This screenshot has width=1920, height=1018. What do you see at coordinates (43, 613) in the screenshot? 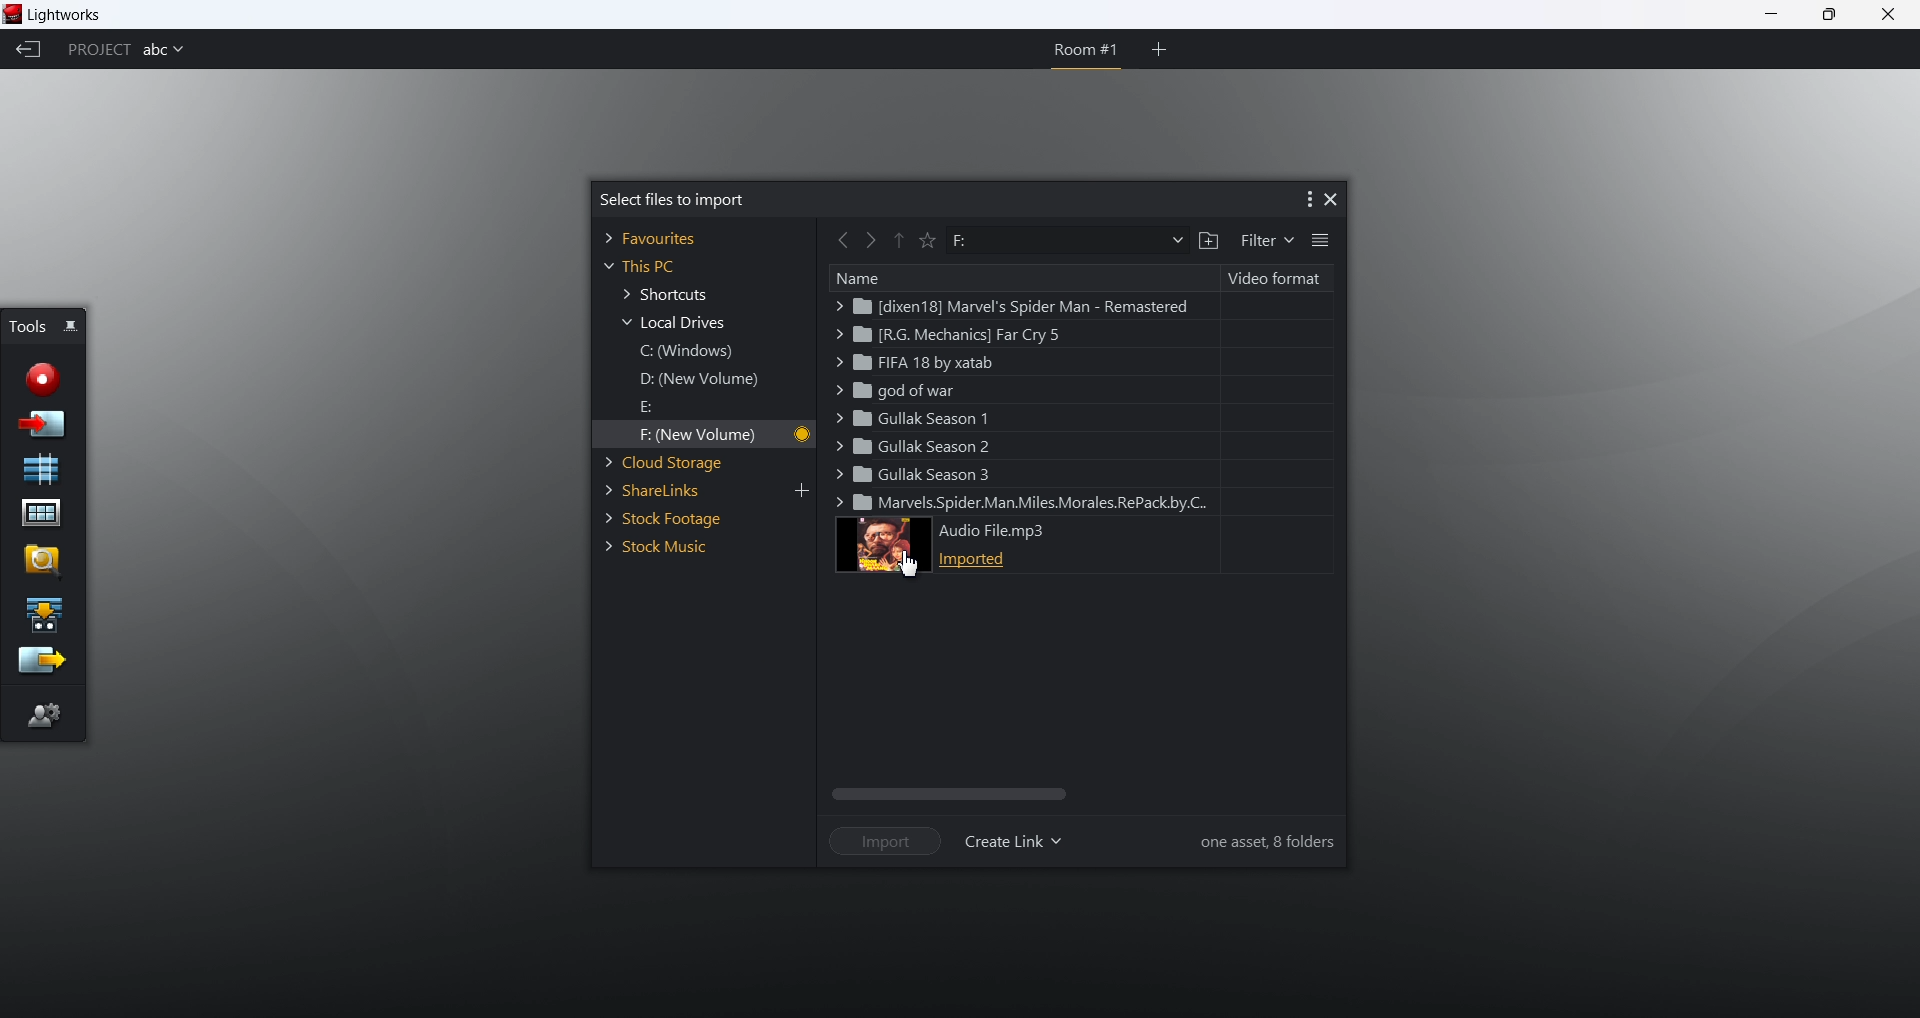
I see `play a sequence` at bounding box center [43, 613].